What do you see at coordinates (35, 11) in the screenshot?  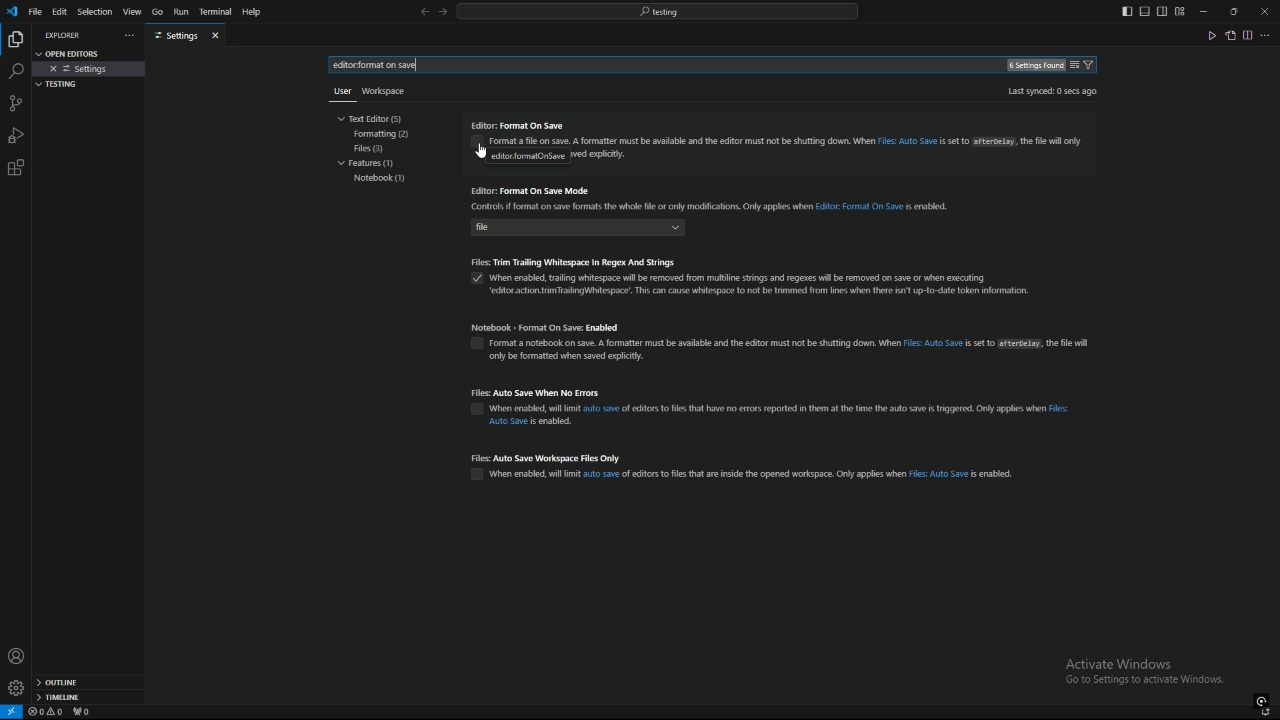 I see `file` at bounding box center [35, 11].